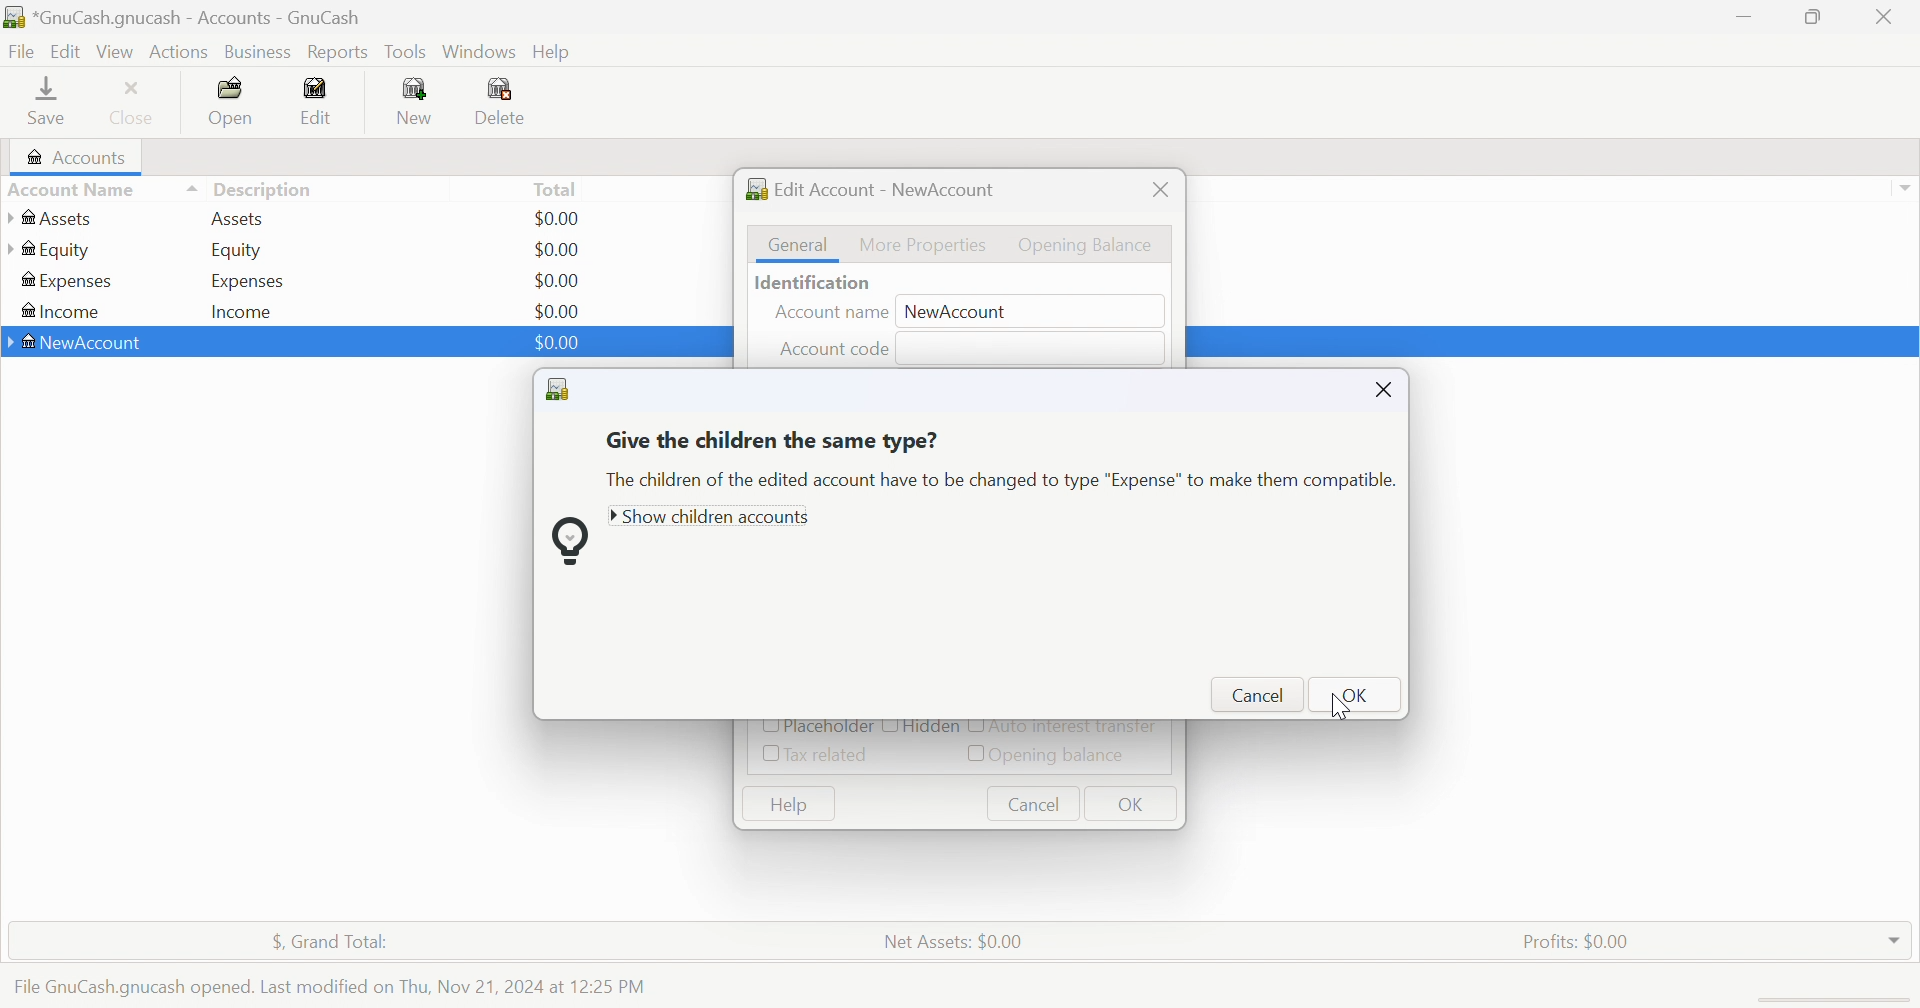 This screenshot has width=1920, height=1008. I want to click on $, Grand Total:, so click(341, 943).